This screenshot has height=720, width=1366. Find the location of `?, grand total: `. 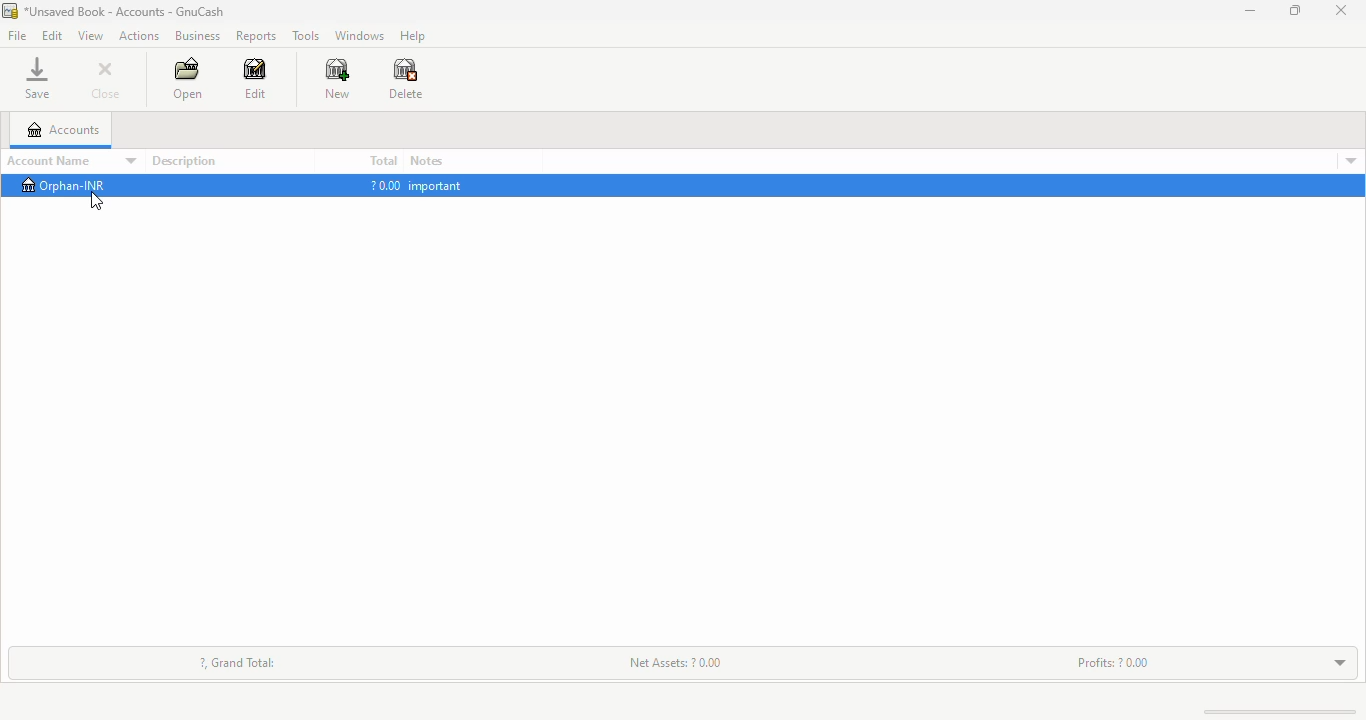

?, grand total:  is located at coordinates (238, 662).